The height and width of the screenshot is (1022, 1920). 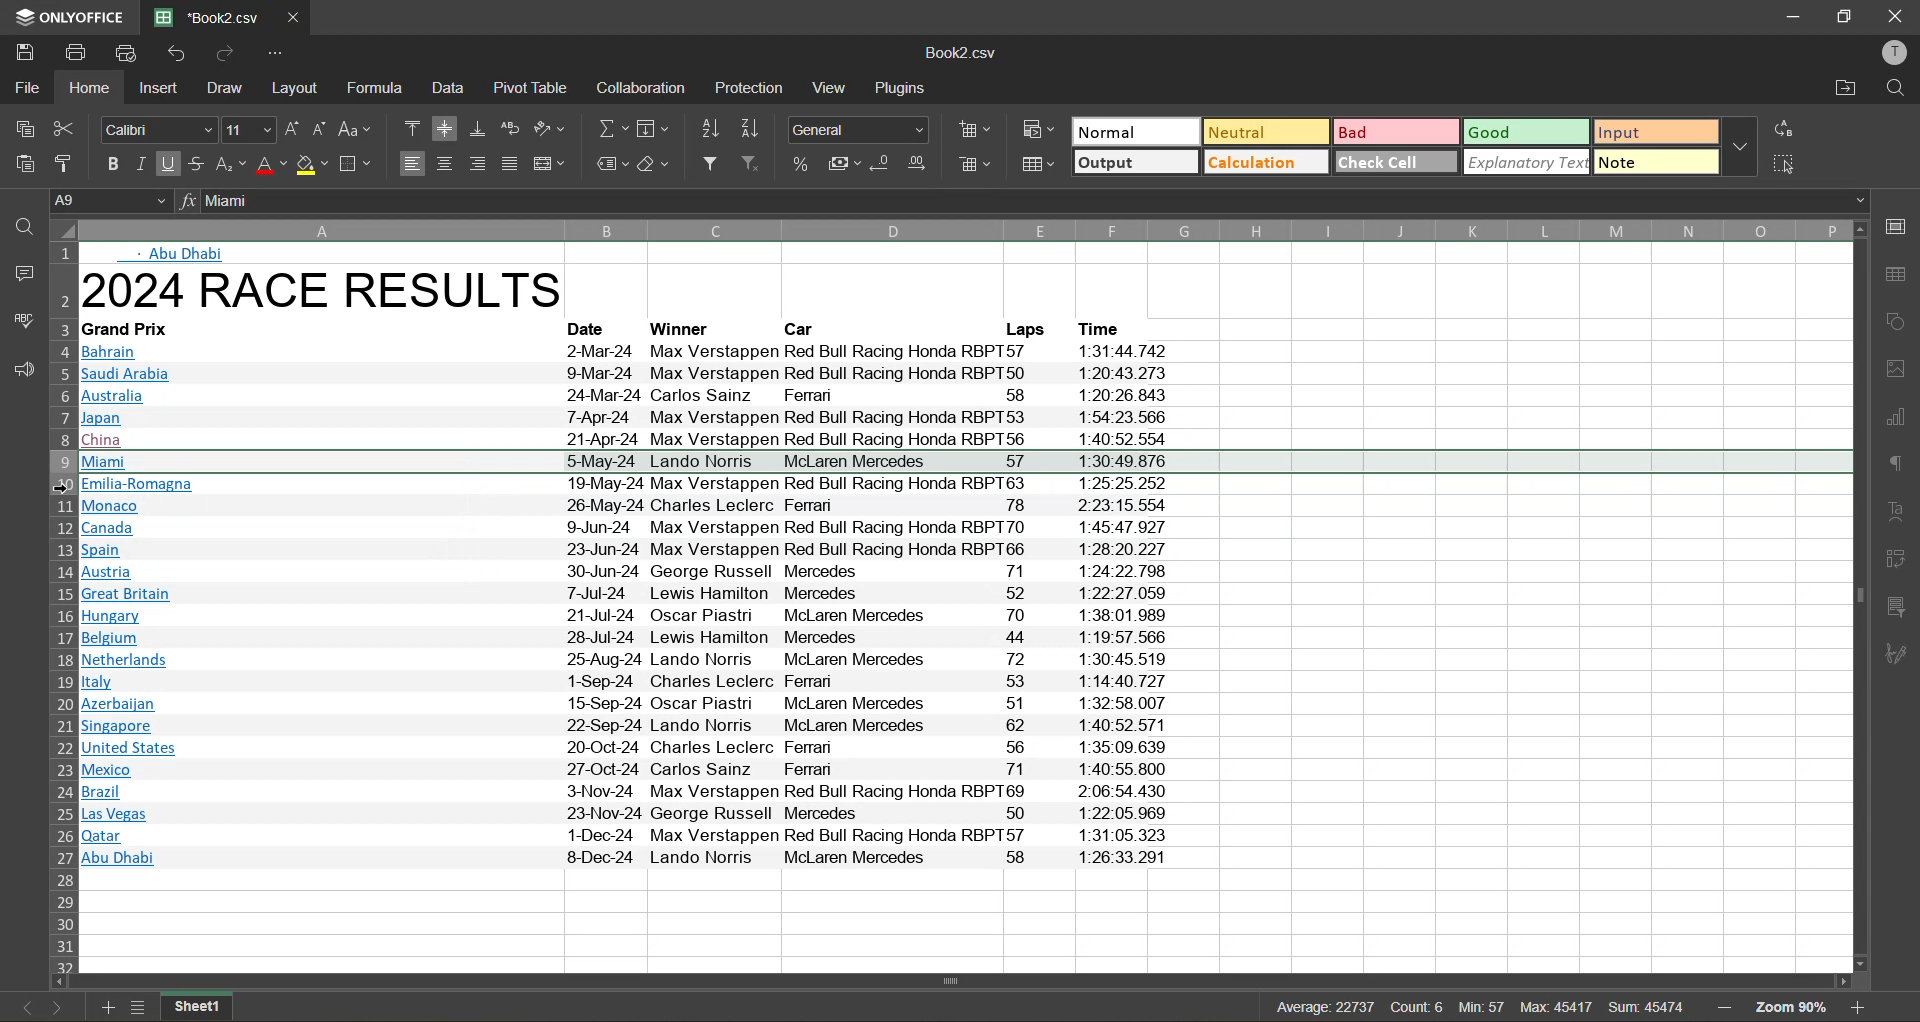 I want to click on increment size, so click(x=292, y=130).